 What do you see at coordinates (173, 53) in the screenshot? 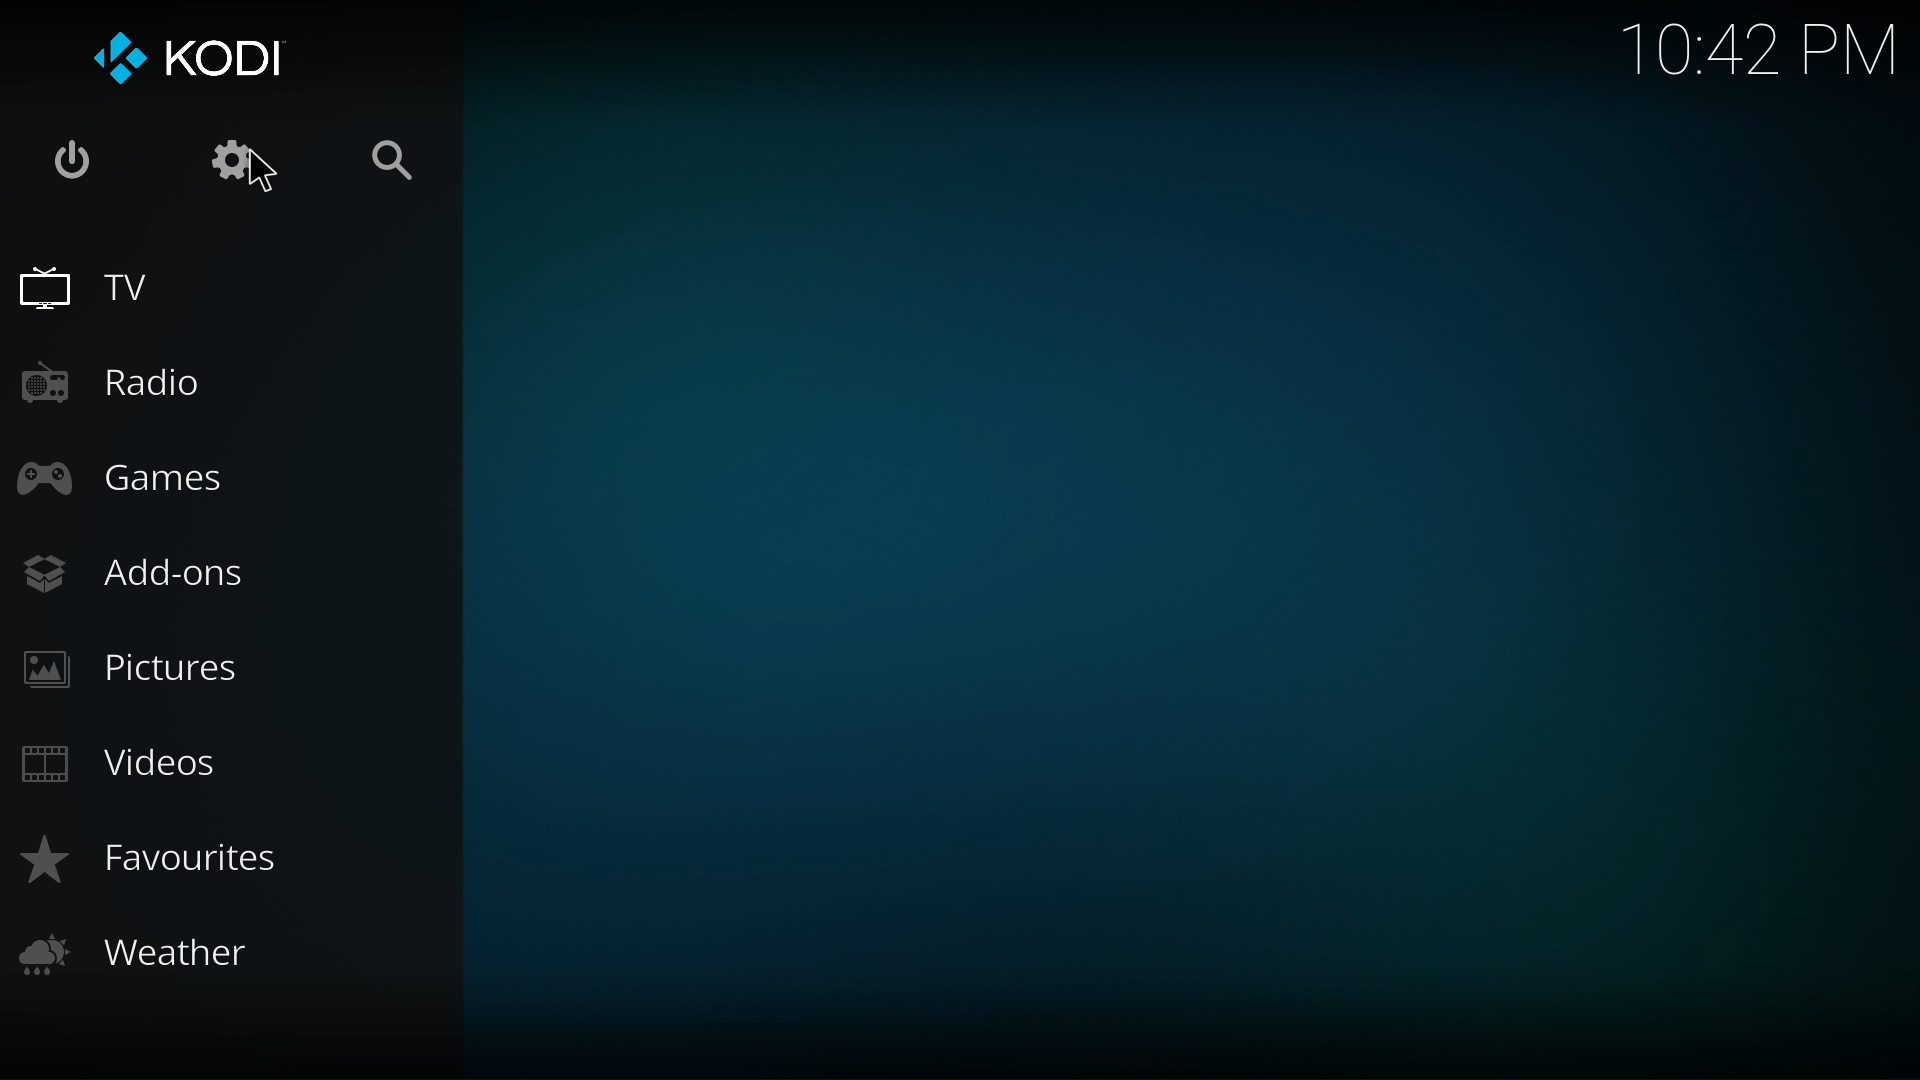
I see `kodi` at bounding box center [173, 53].